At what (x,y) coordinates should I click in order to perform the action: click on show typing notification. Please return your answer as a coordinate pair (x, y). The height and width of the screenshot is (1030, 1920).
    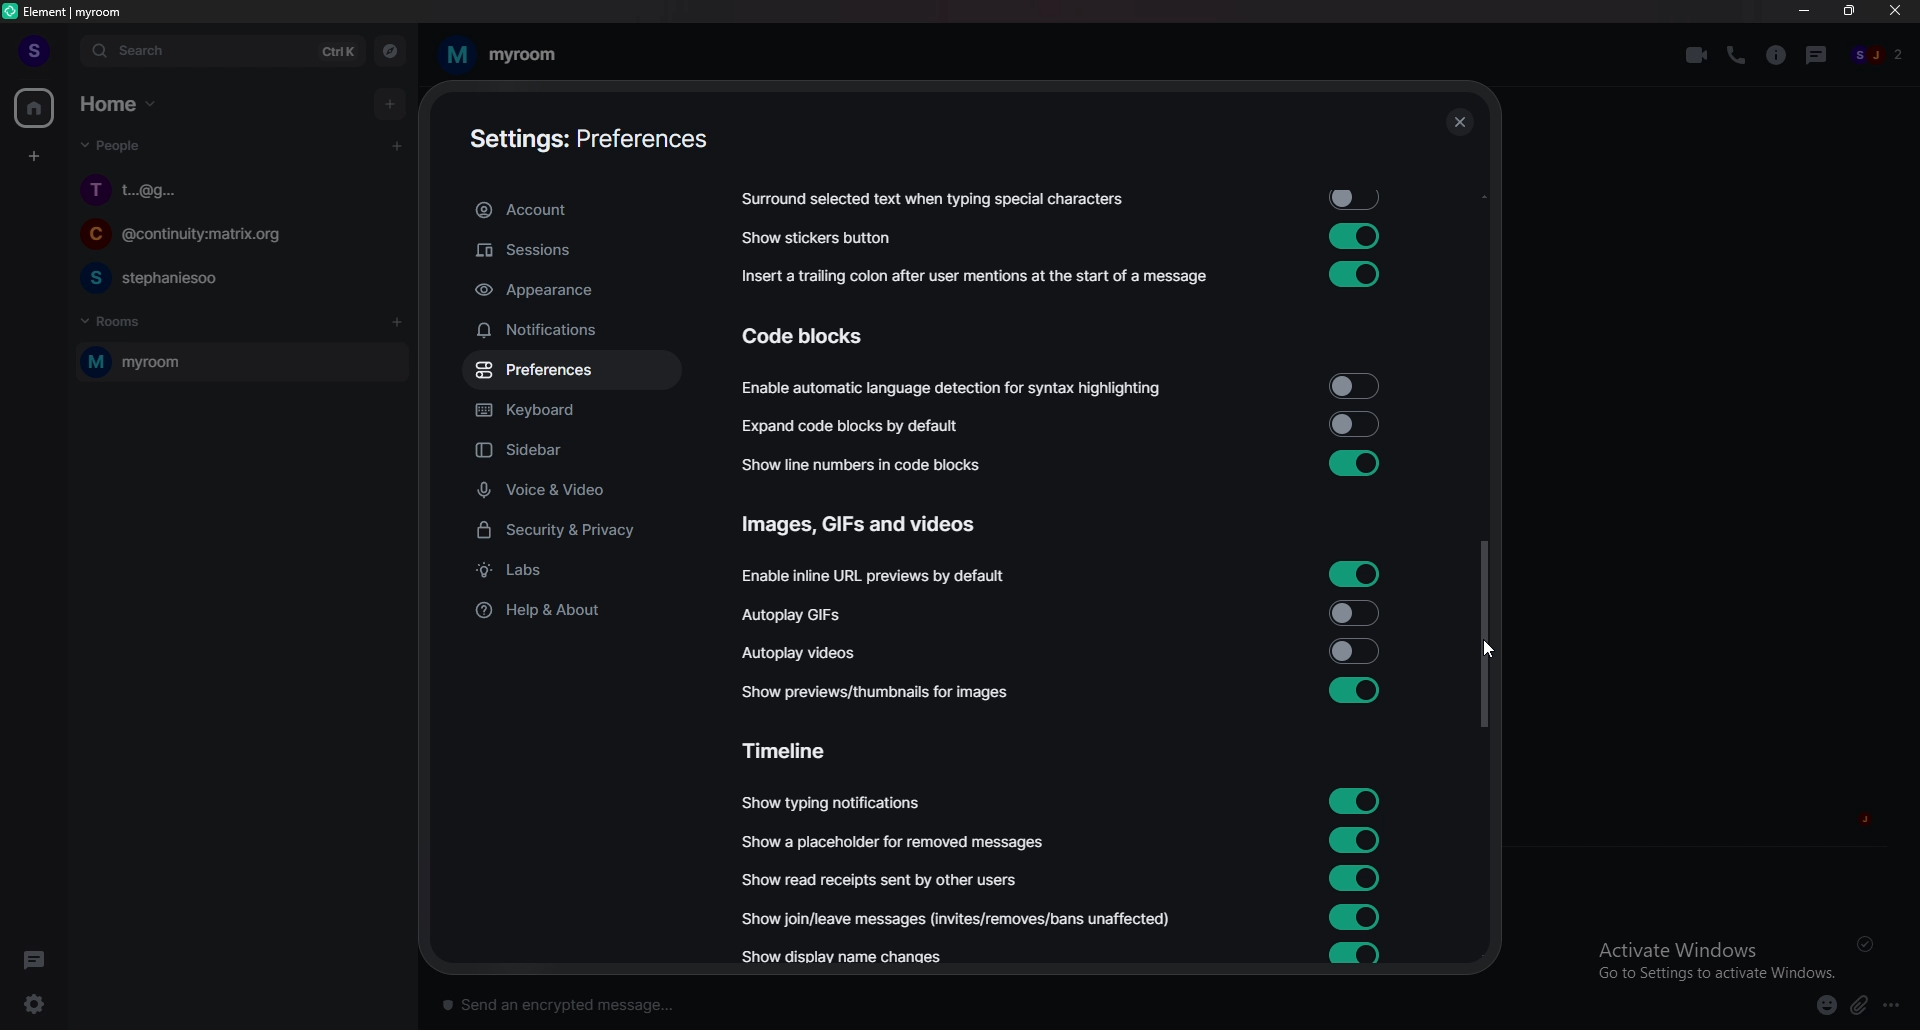
    Looking at the image, I should click on (833, 803).